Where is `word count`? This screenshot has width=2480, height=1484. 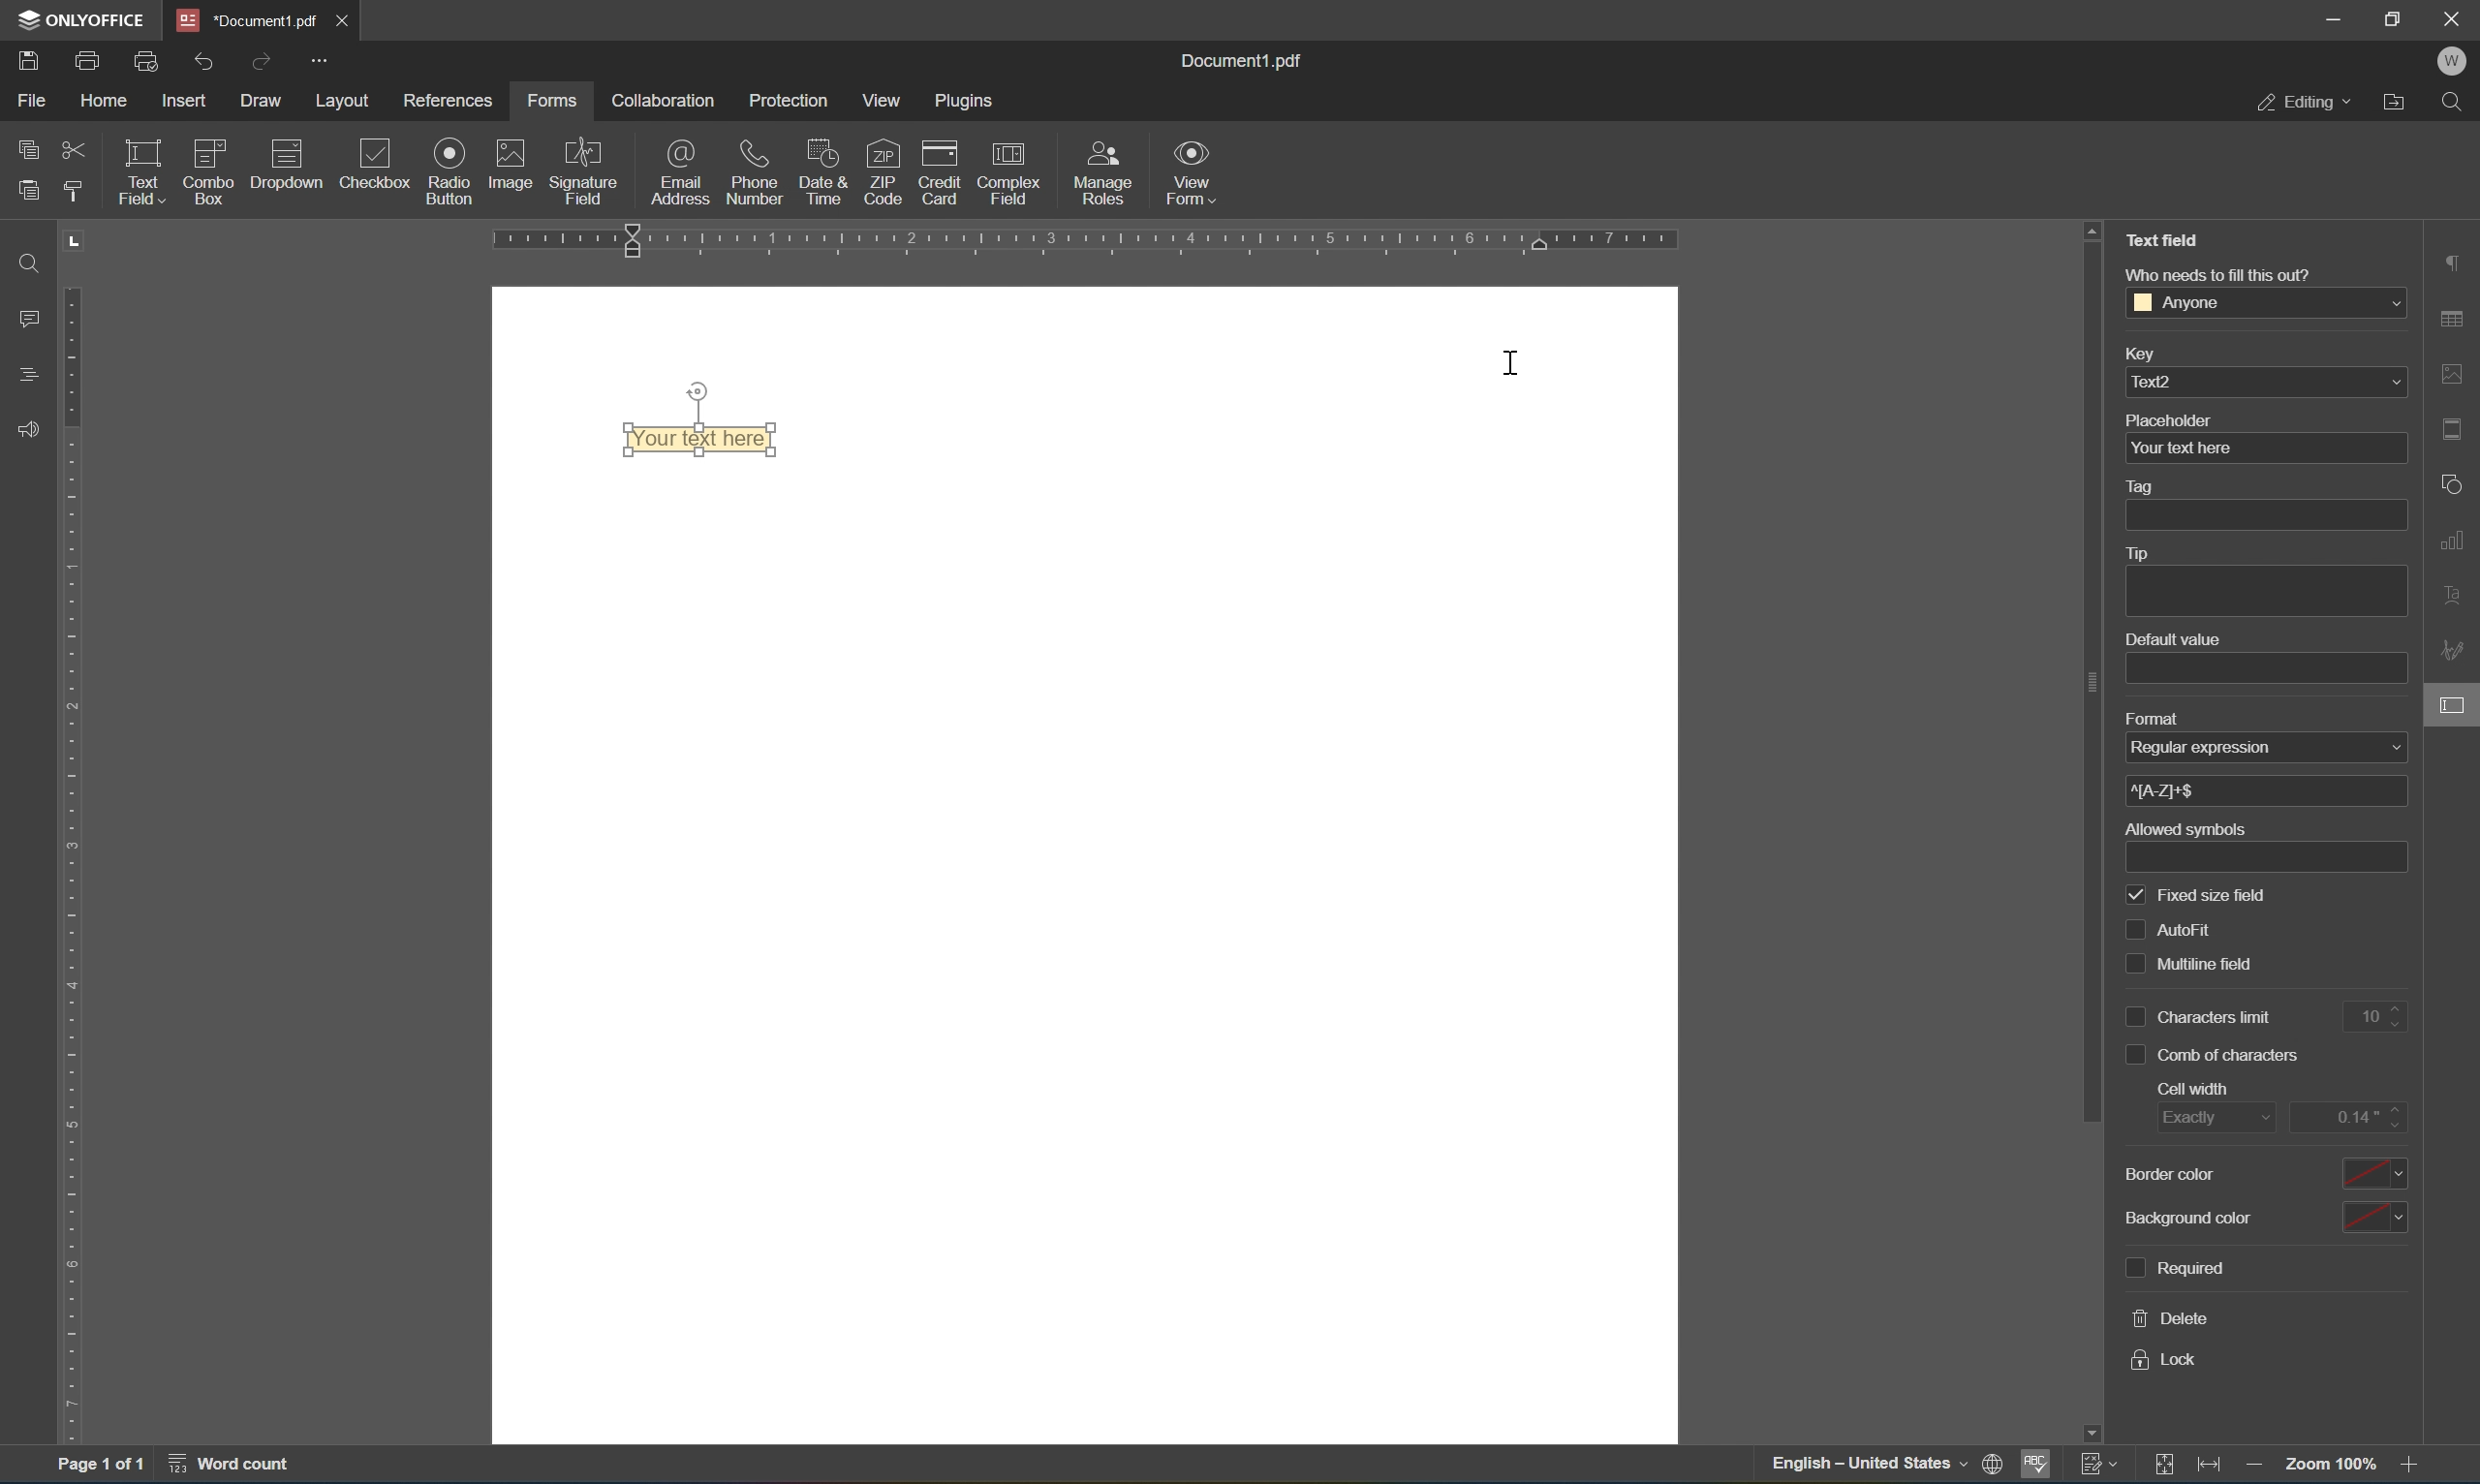
word count is located at coordinates (236, 1467).